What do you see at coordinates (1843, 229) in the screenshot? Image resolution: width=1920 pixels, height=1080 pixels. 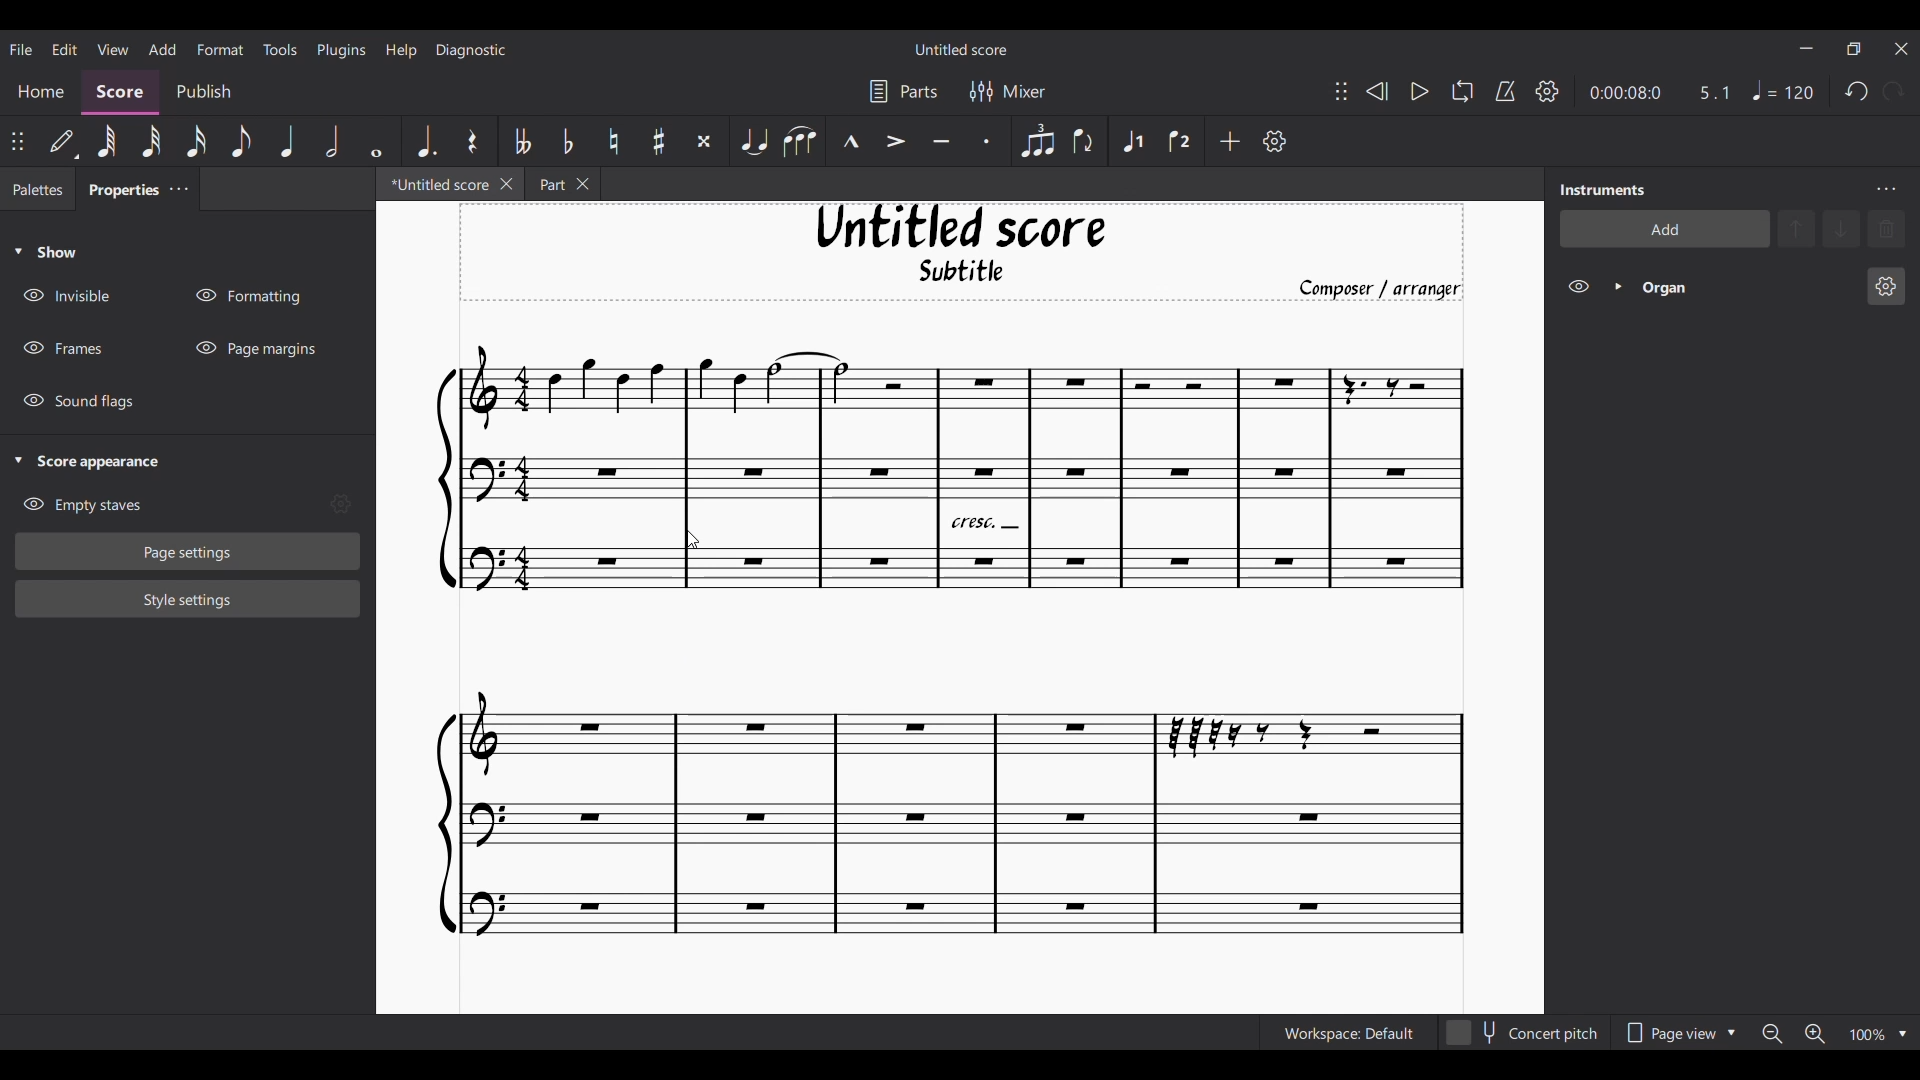 I see `Move selection down` at bounding box center [1843, 229].